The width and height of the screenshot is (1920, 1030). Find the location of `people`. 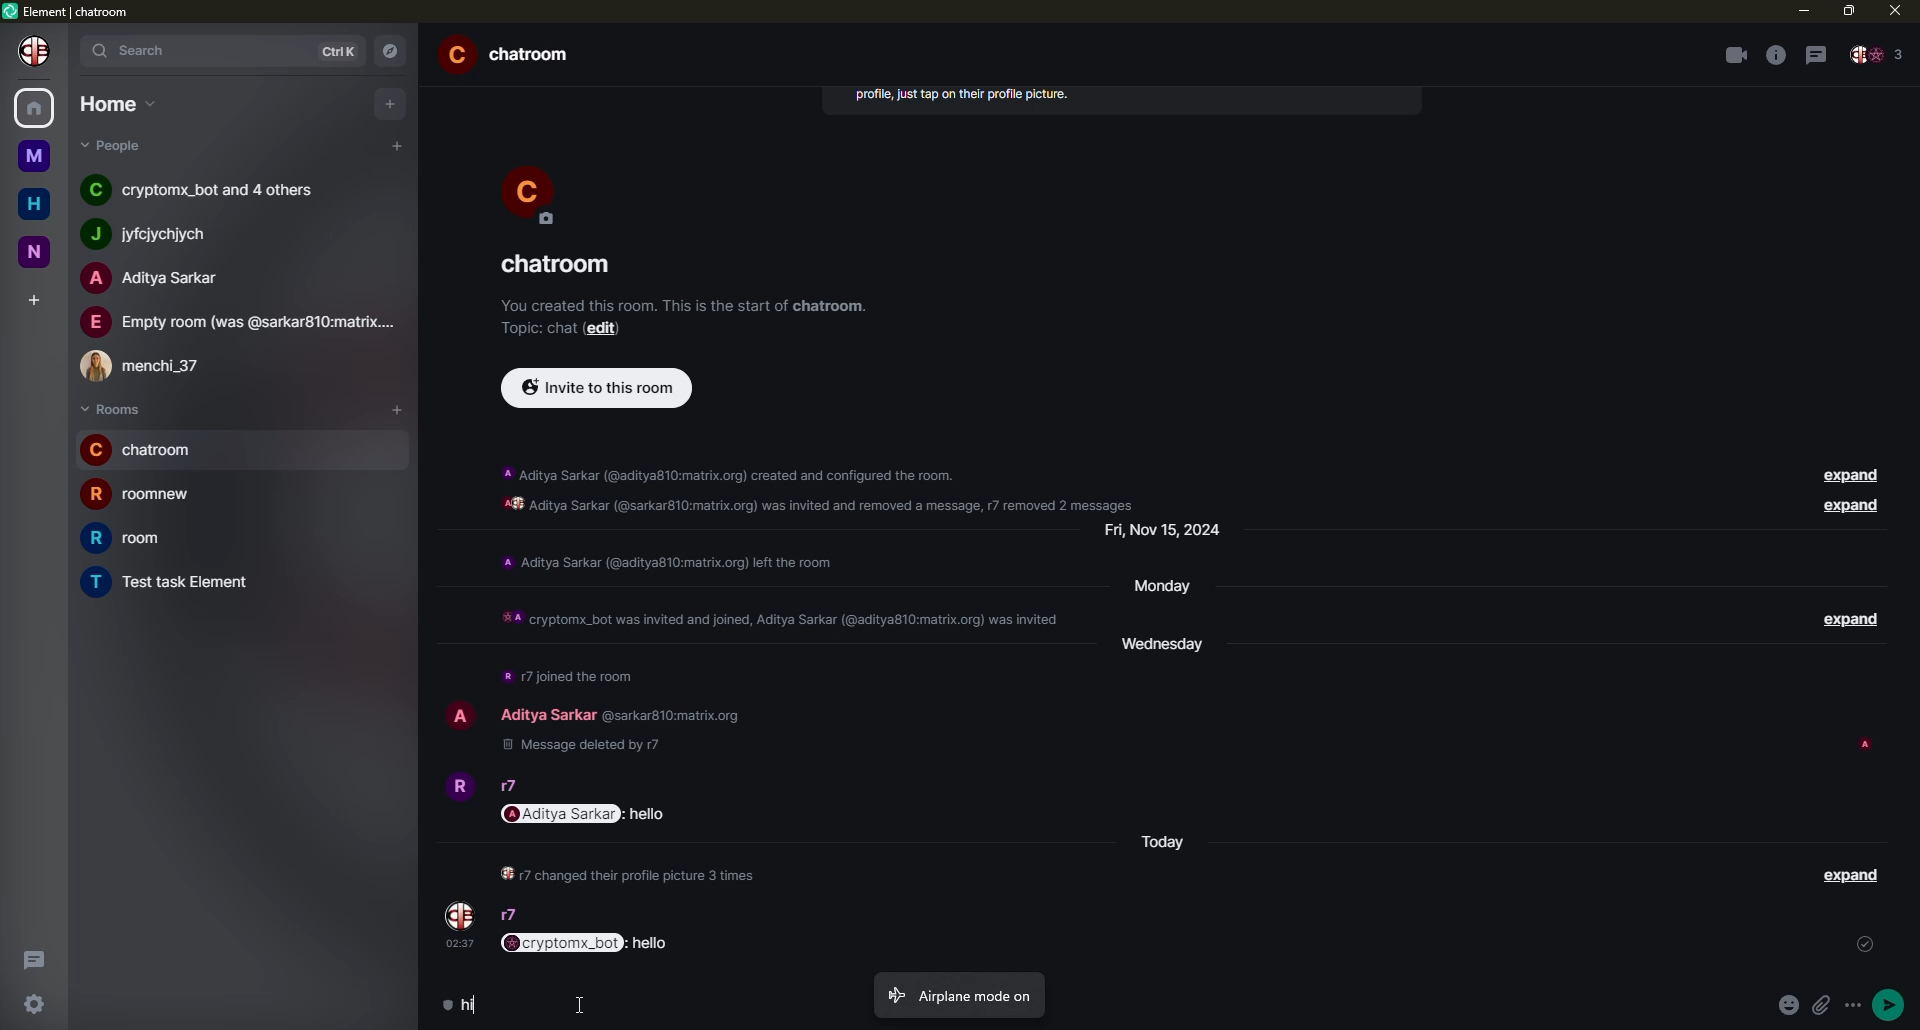

people is located at coordinates (115, 145).